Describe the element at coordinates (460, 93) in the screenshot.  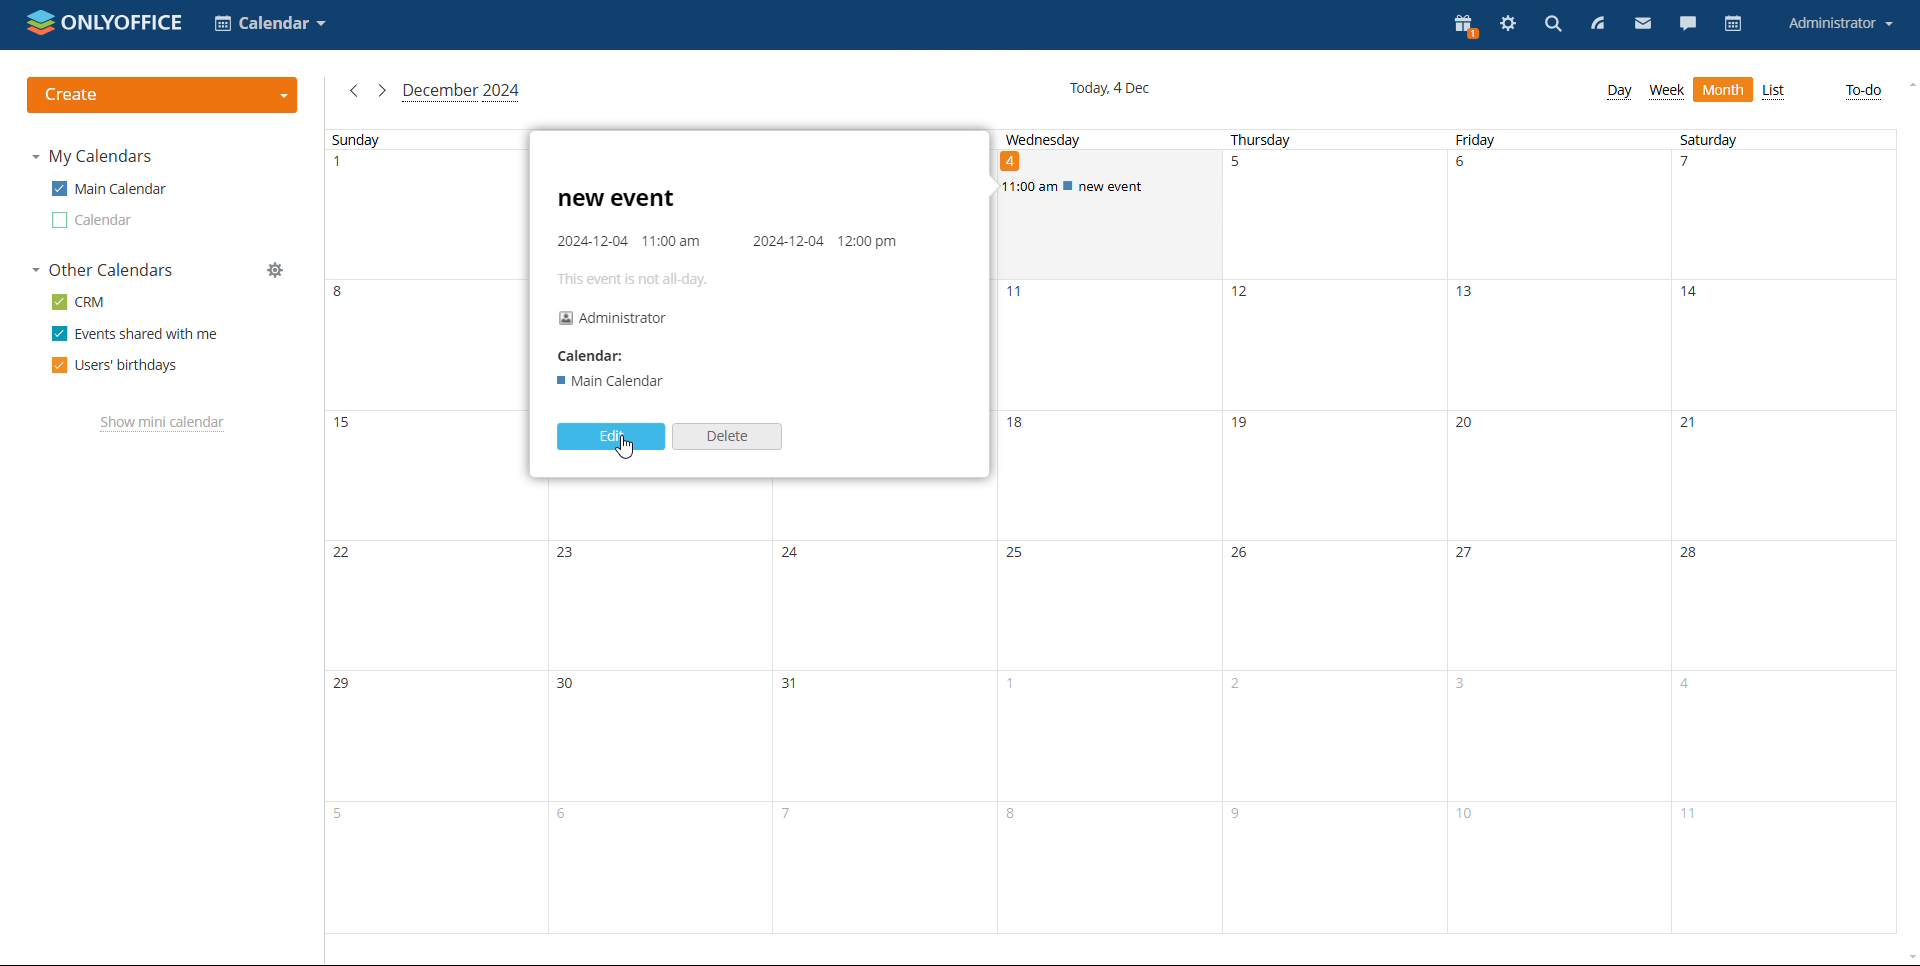
I see `cuurent month` at that location.